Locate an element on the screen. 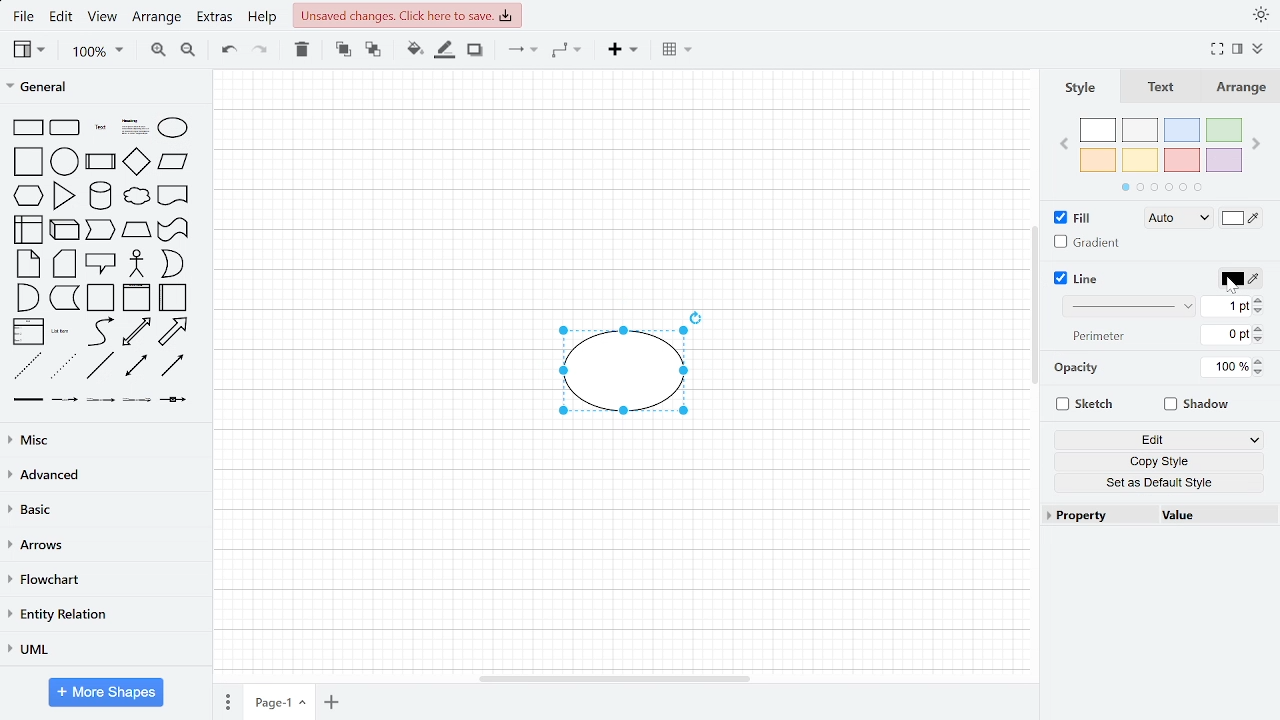 The width and height of the screenshot is (1280, 720). Current OPacity is located at coordinates (1221, 368).